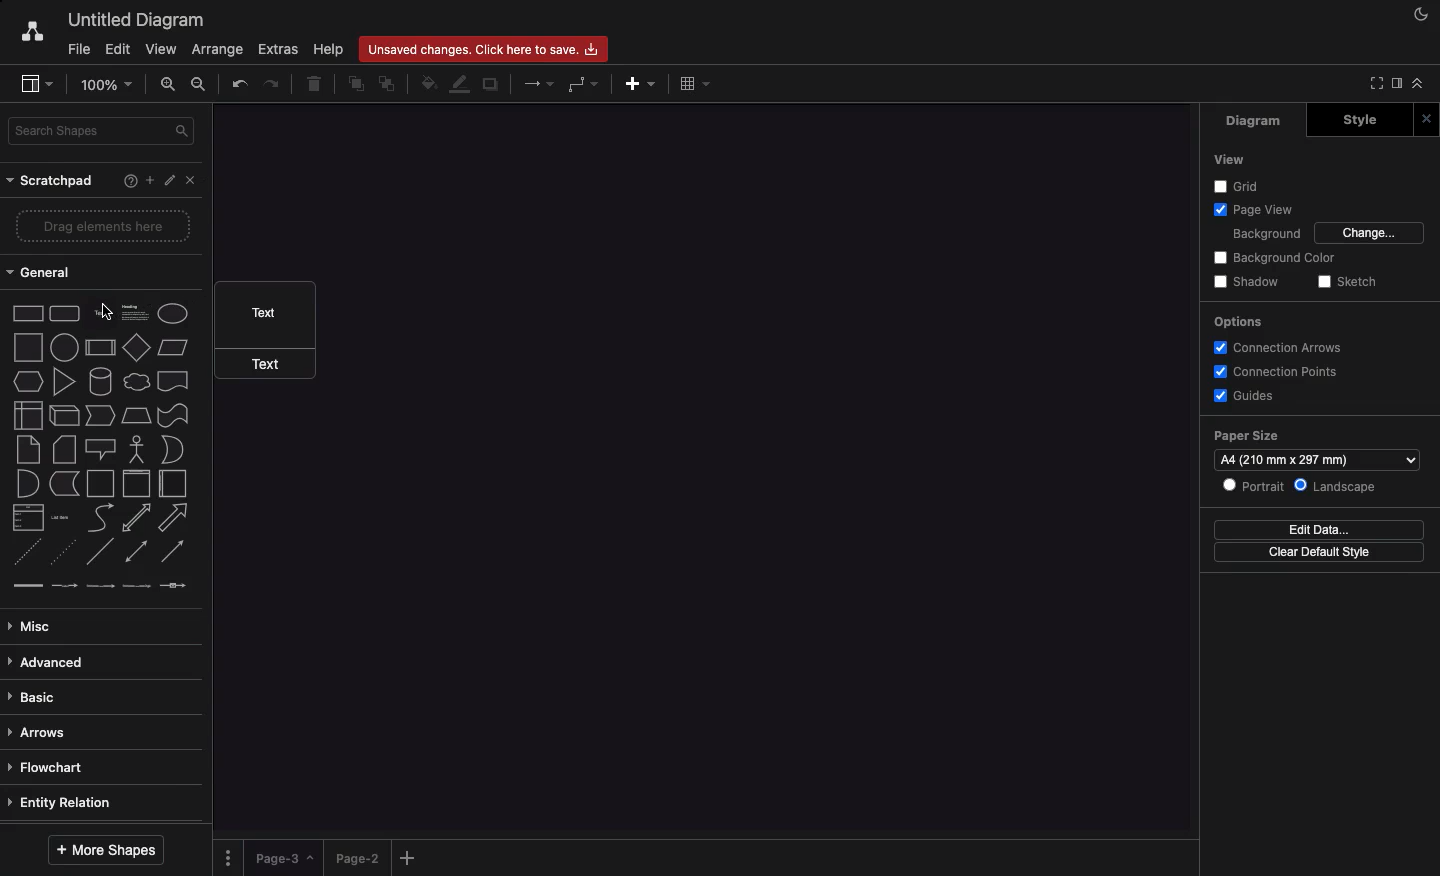  What do you see at coordinates (1232, 159) in the screenshot?
I see `View` at bounding box center [1232, 159].